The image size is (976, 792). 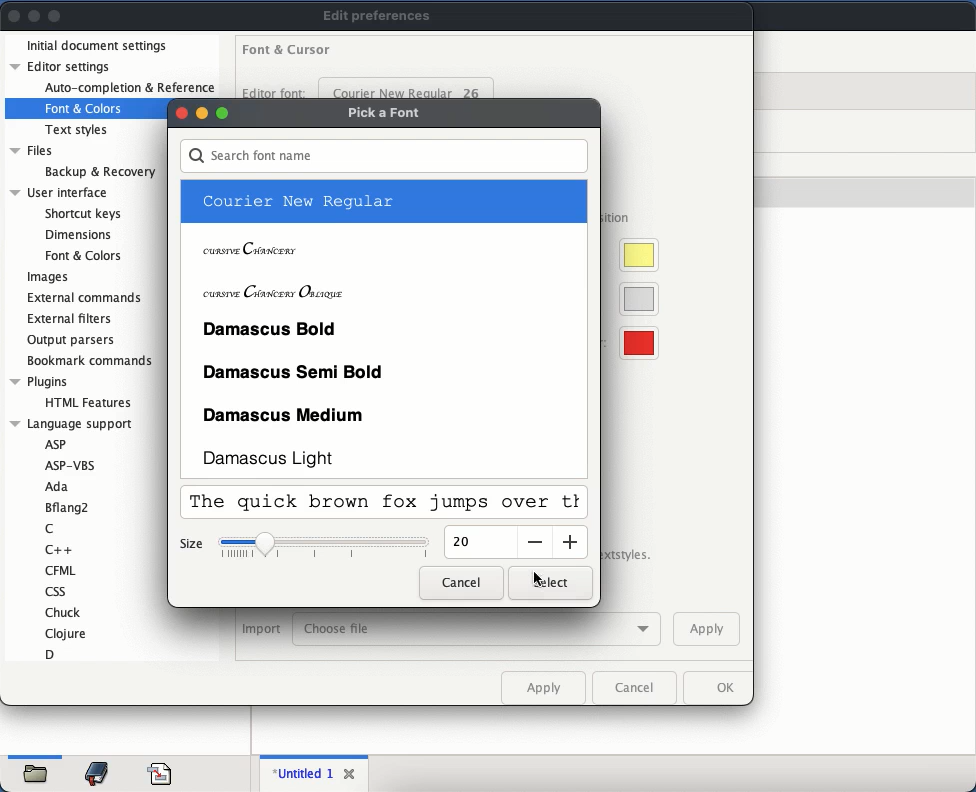 I want to click on close, so click(x=353, y=774).